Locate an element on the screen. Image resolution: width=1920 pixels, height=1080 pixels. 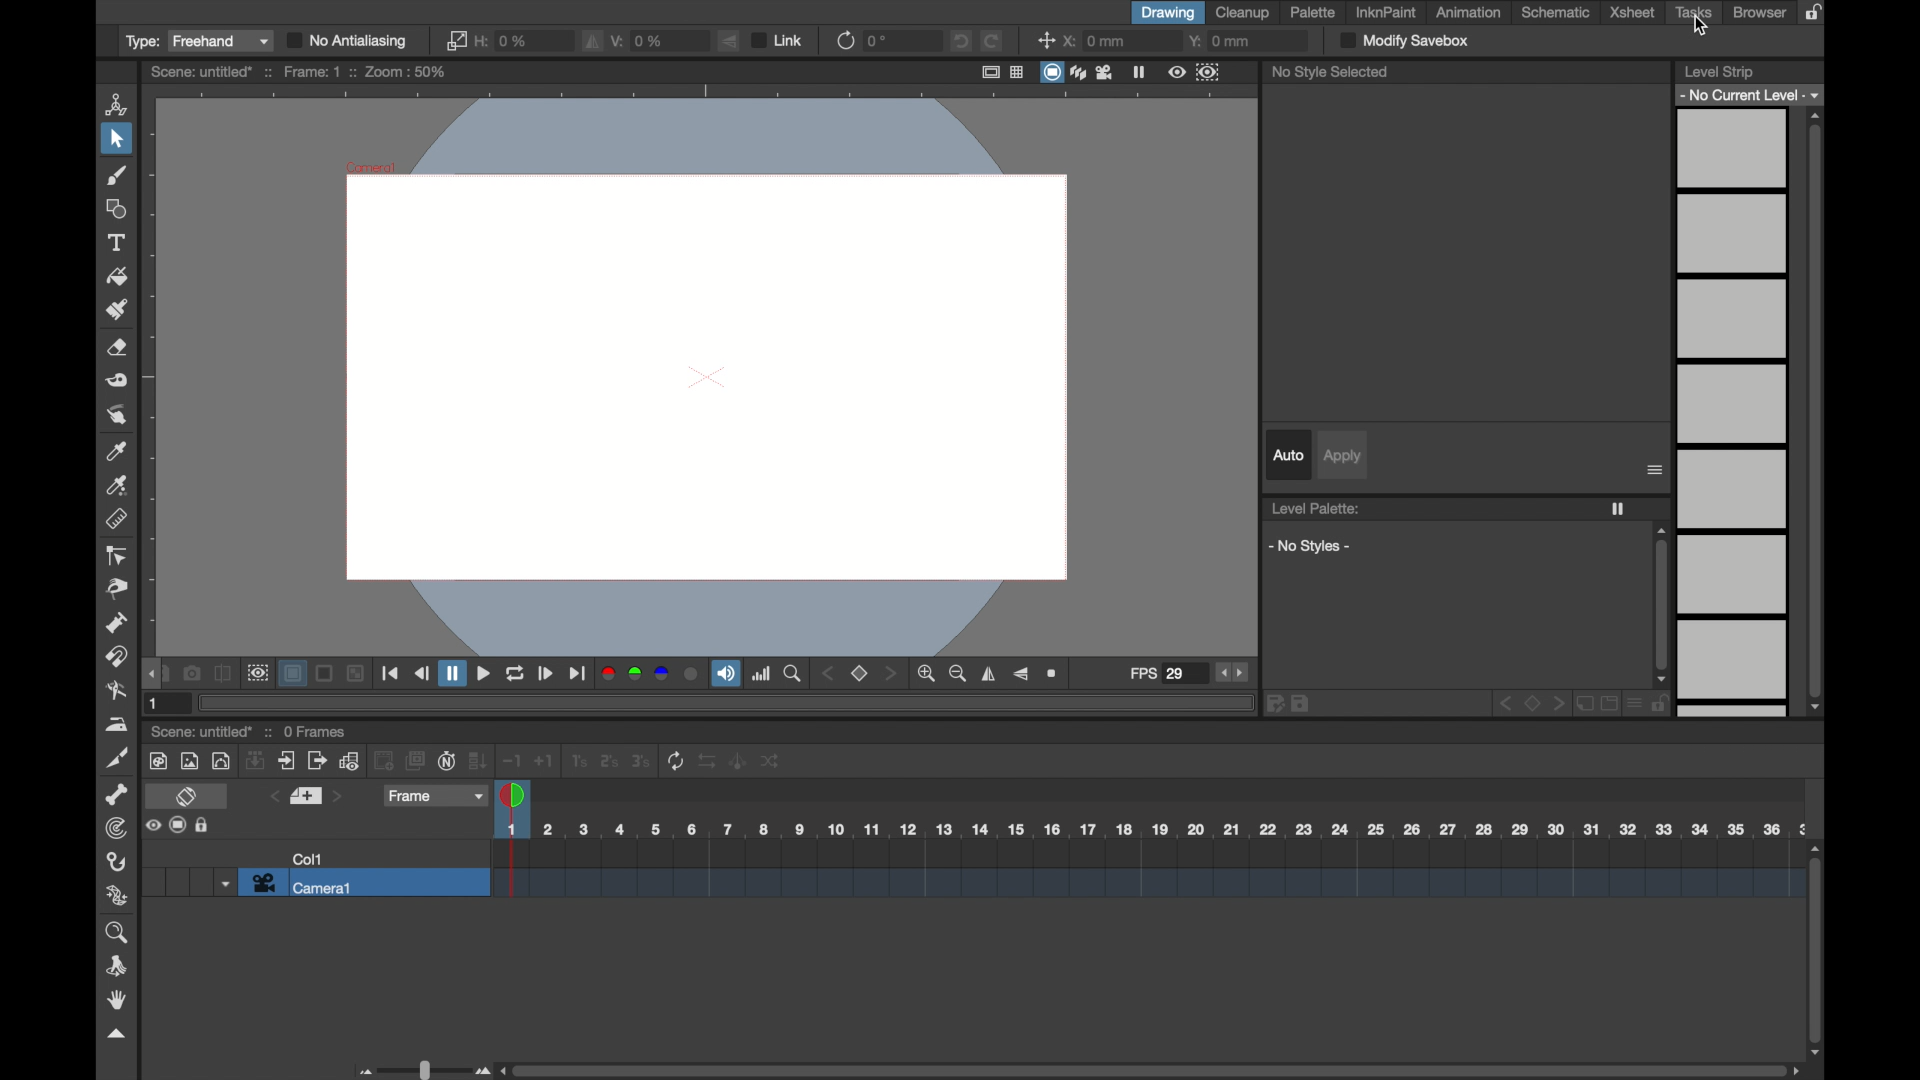
scene: untitled* :: 0 Frames is located at coordinates (250, 732).